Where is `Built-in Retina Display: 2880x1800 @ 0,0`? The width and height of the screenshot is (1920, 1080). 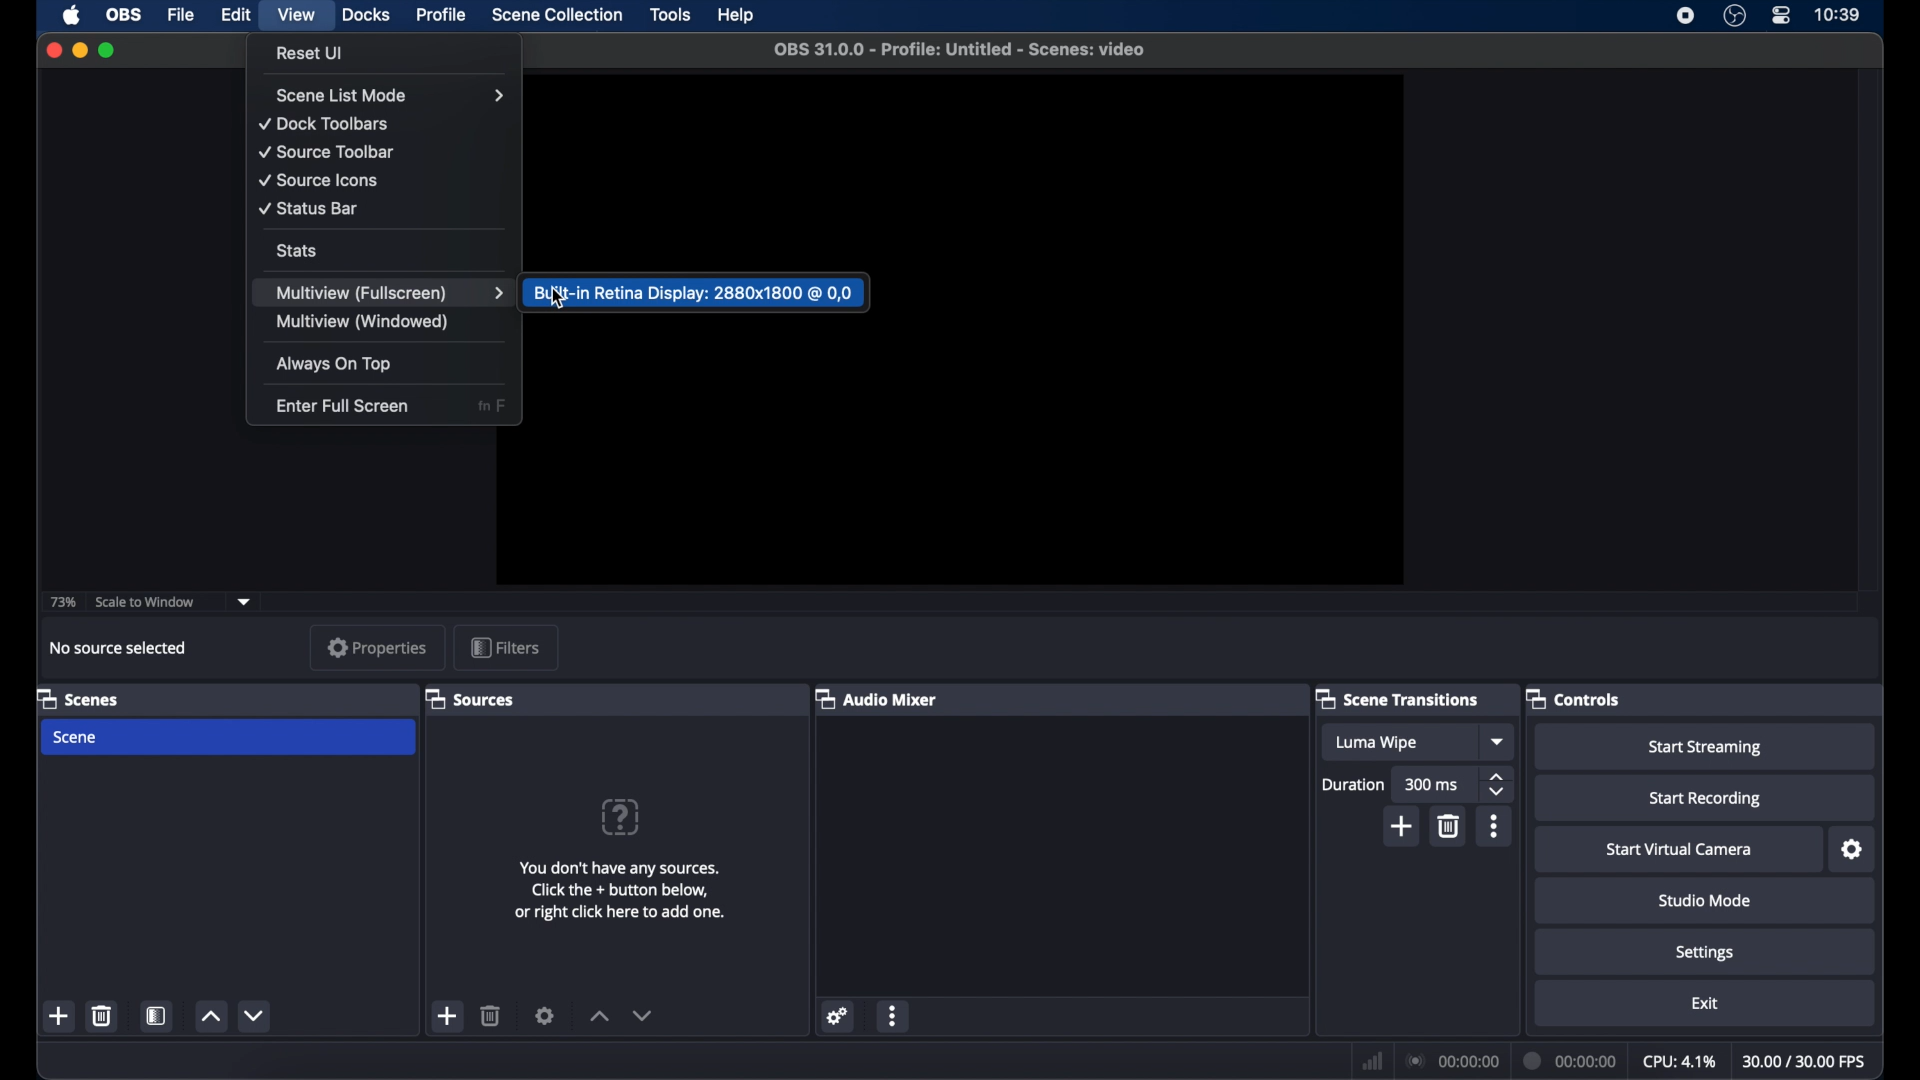
Built-in Retina Display: 2880x1800 @ 0,0 is located at coordinates (693, 290).